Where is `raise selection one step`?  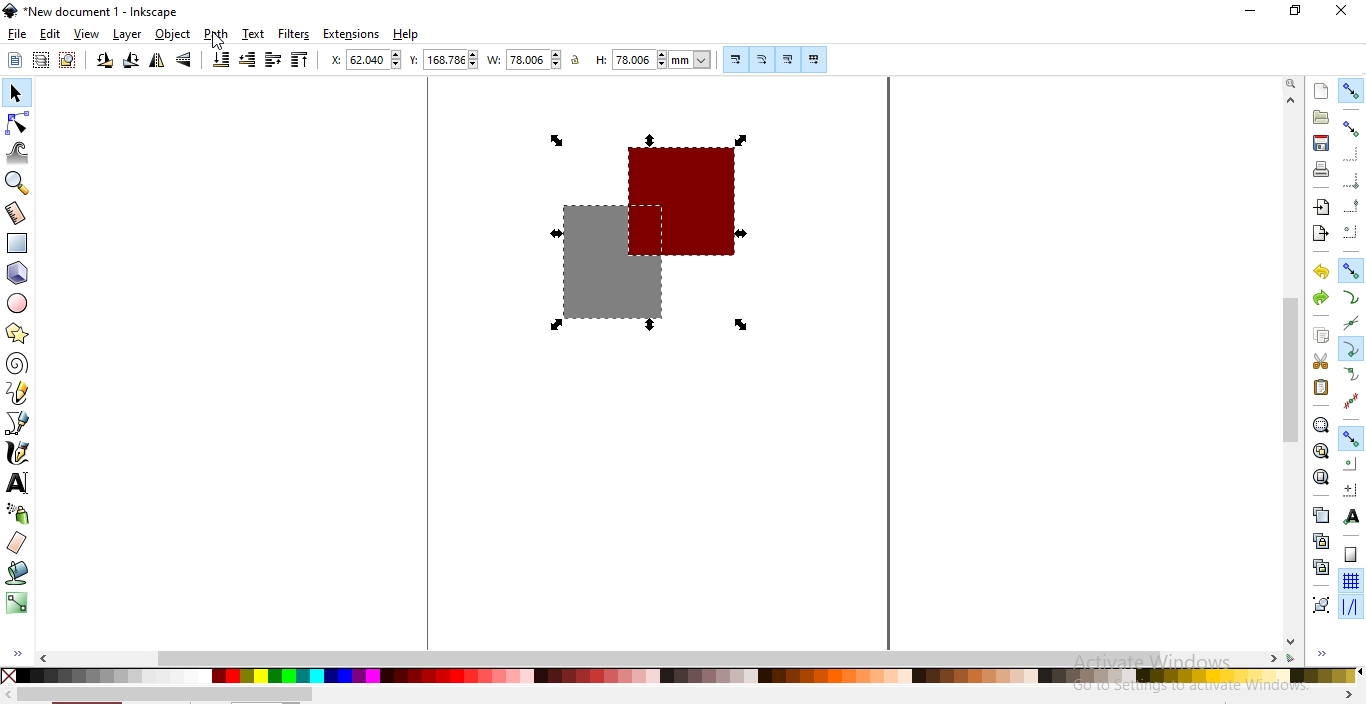 raise selection one step is located at coordinates (272, 59).